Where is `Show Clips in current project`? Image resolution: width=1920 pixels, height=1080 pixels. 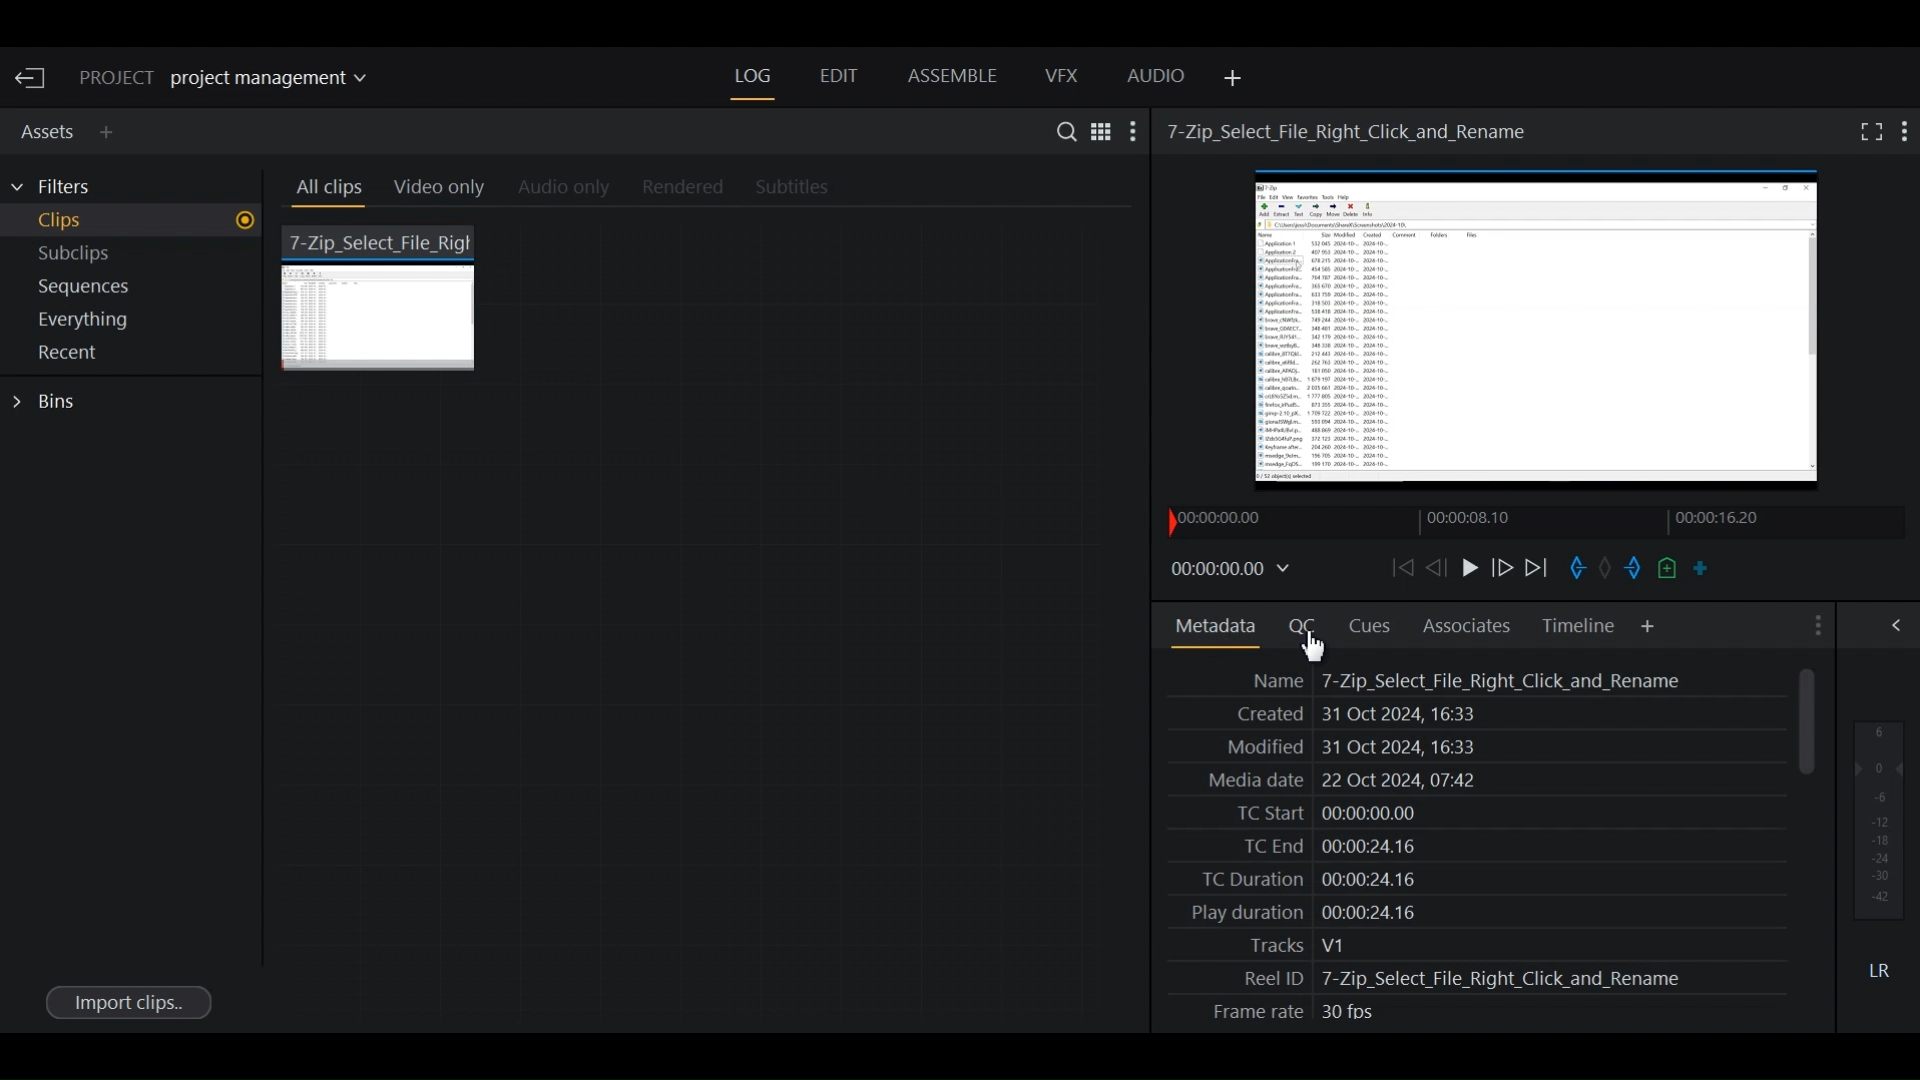
Show Clips in current project is located at coordinates (134, 223).